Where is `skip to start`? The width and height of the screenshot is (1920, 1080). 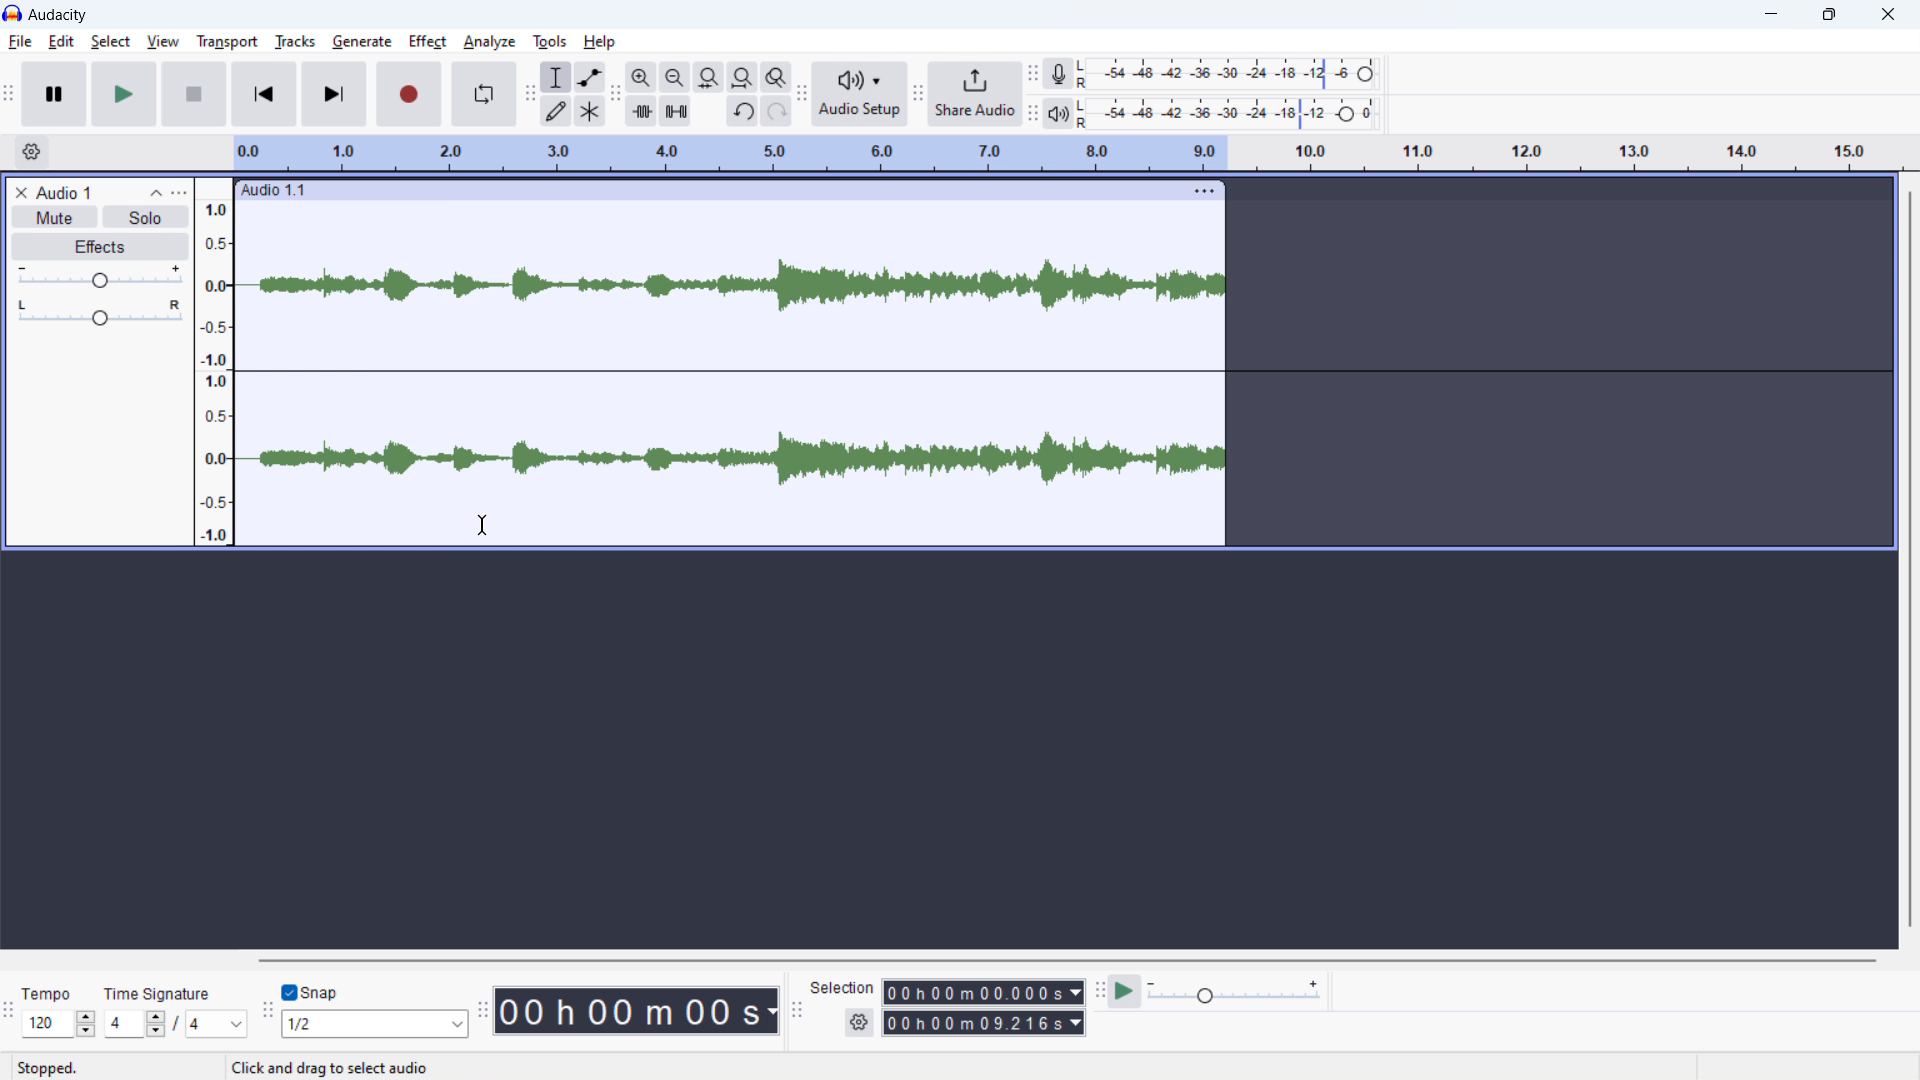
skip to start is located at coordinates (264, 94).